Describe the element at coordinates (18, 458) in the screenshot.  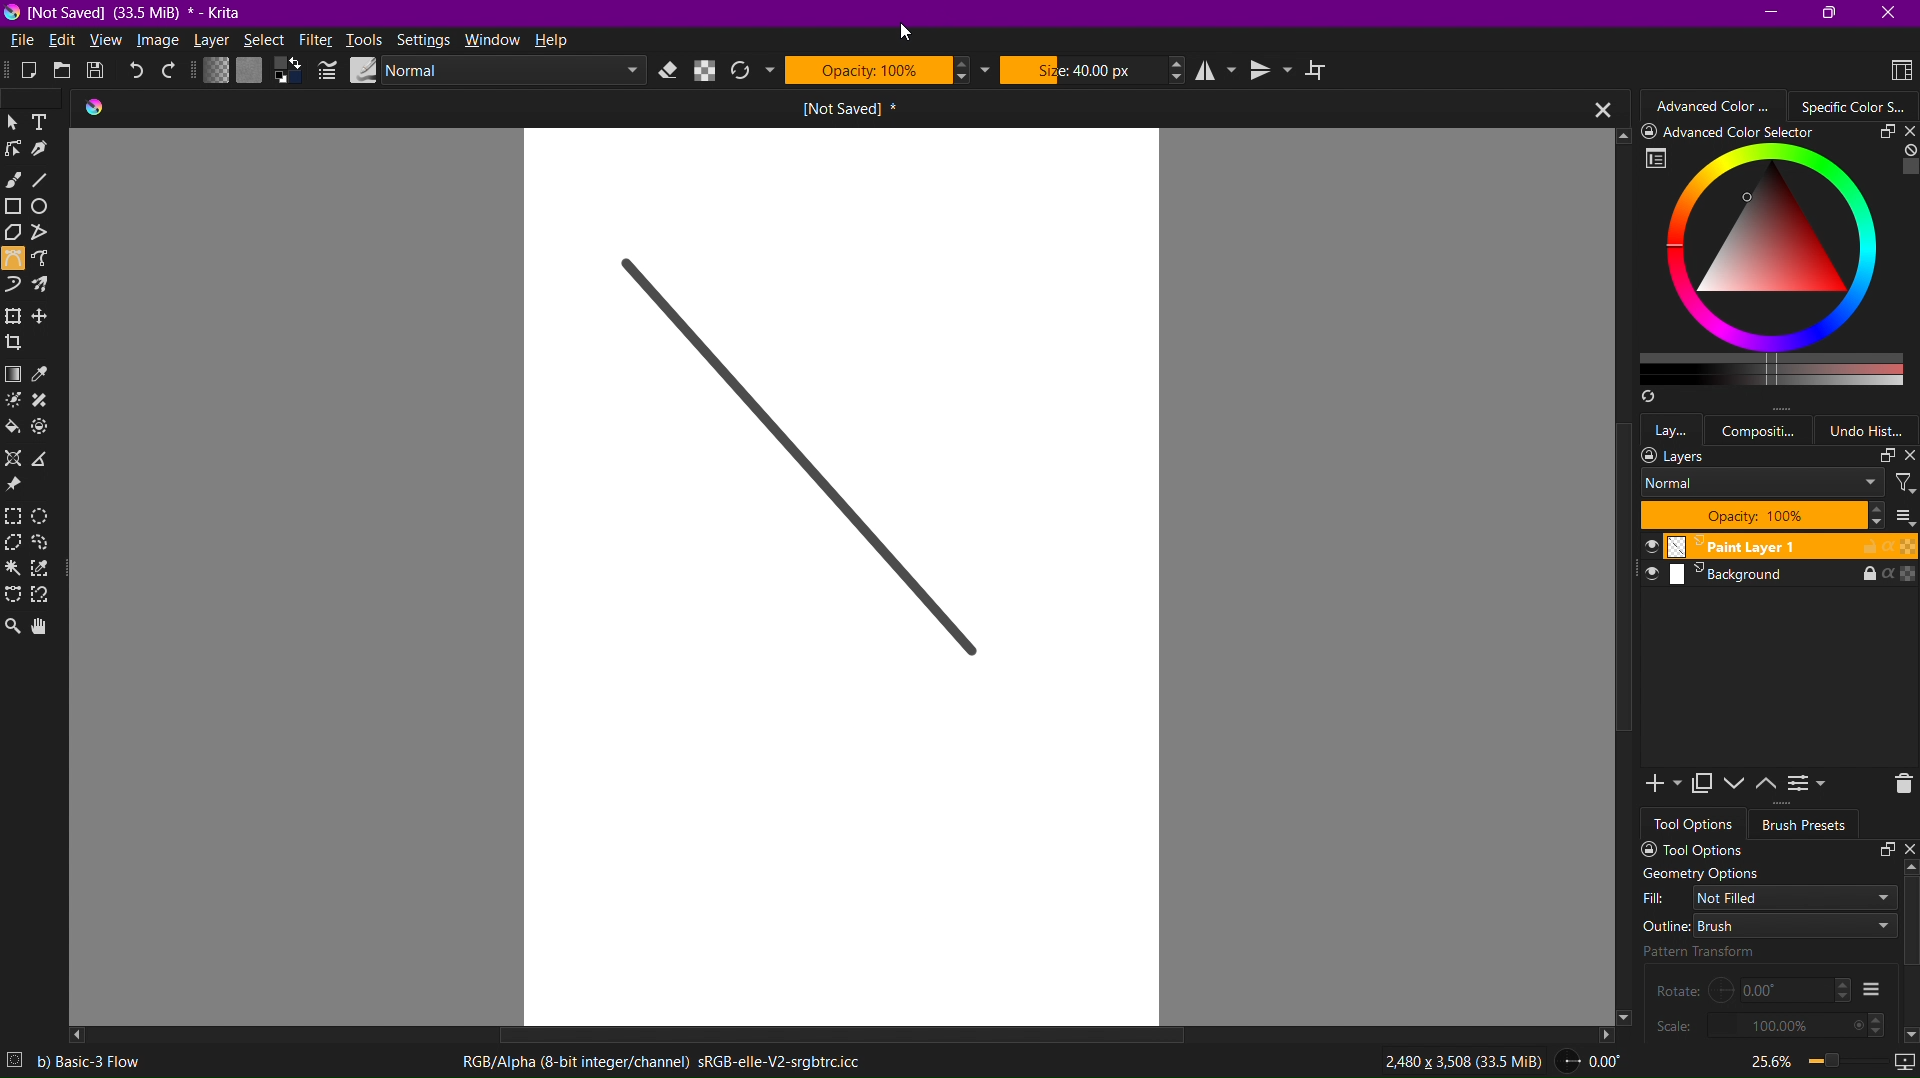
I see `Assistant Tool` at that location.